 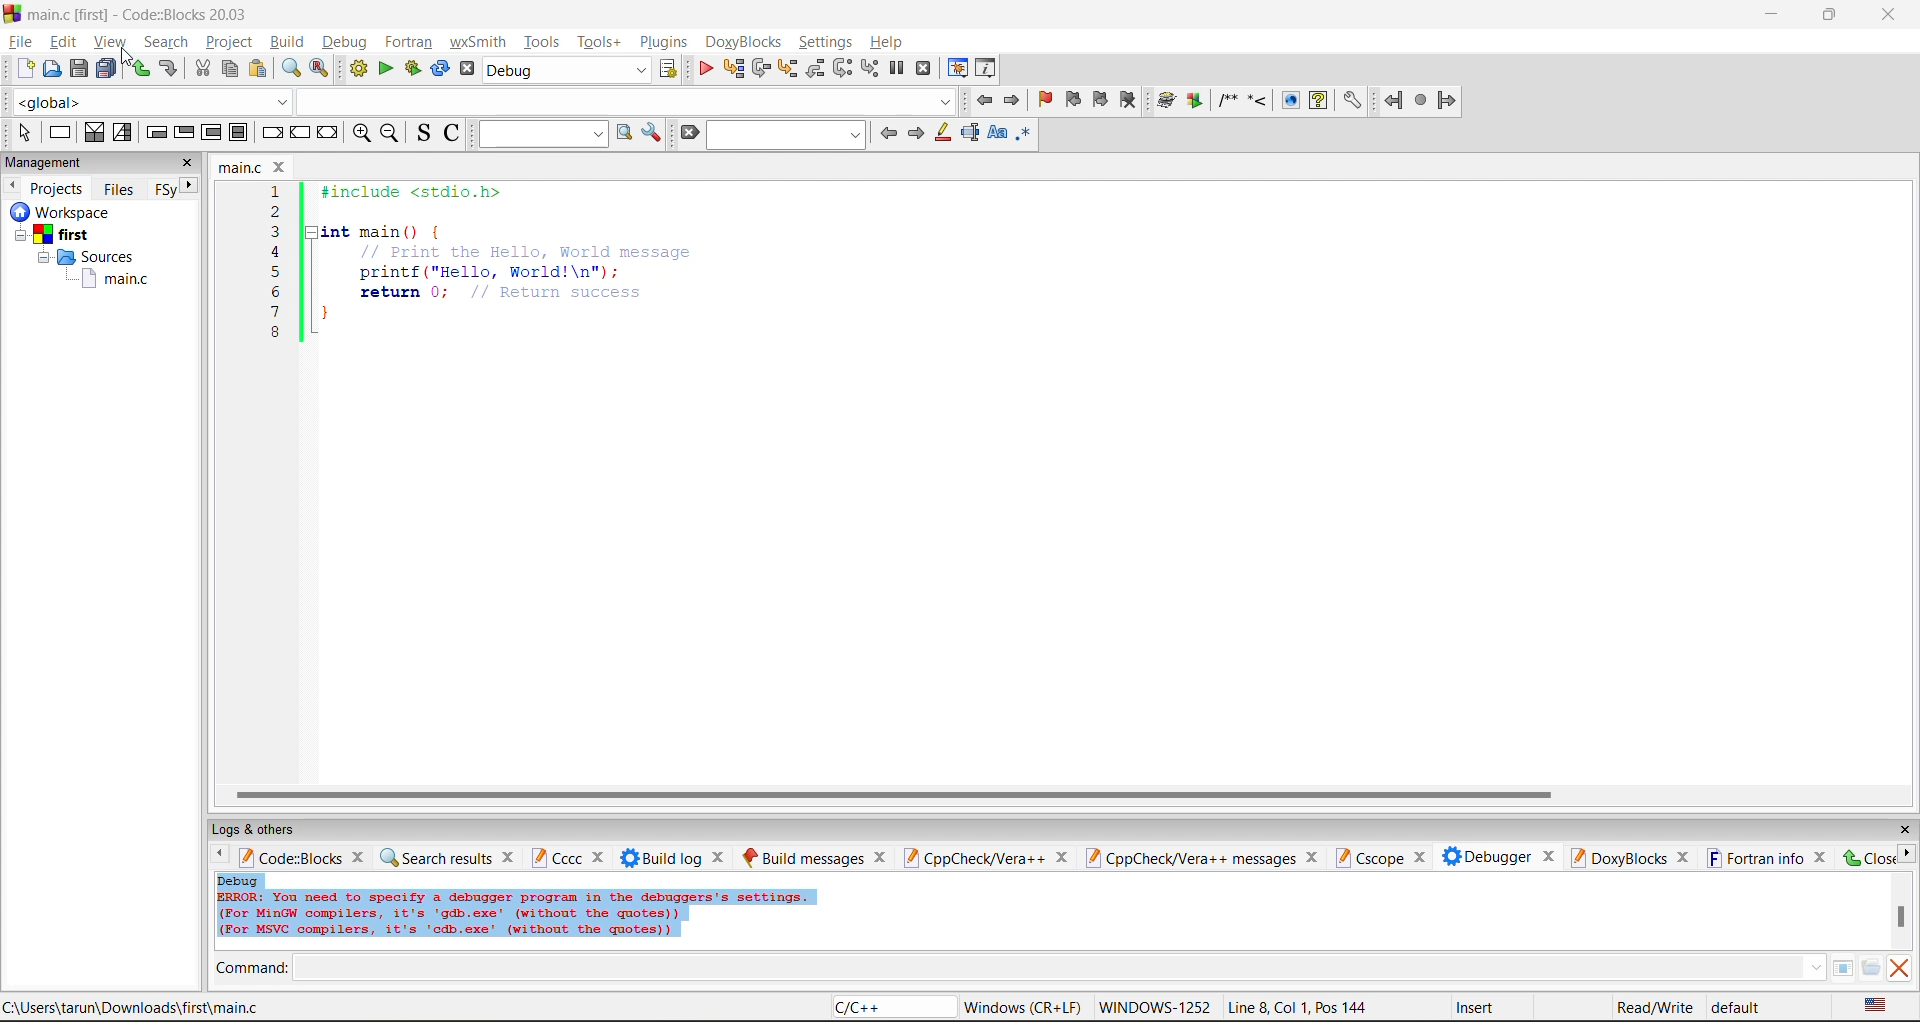 I want to click on cscope, so click(x=1379, y=855).